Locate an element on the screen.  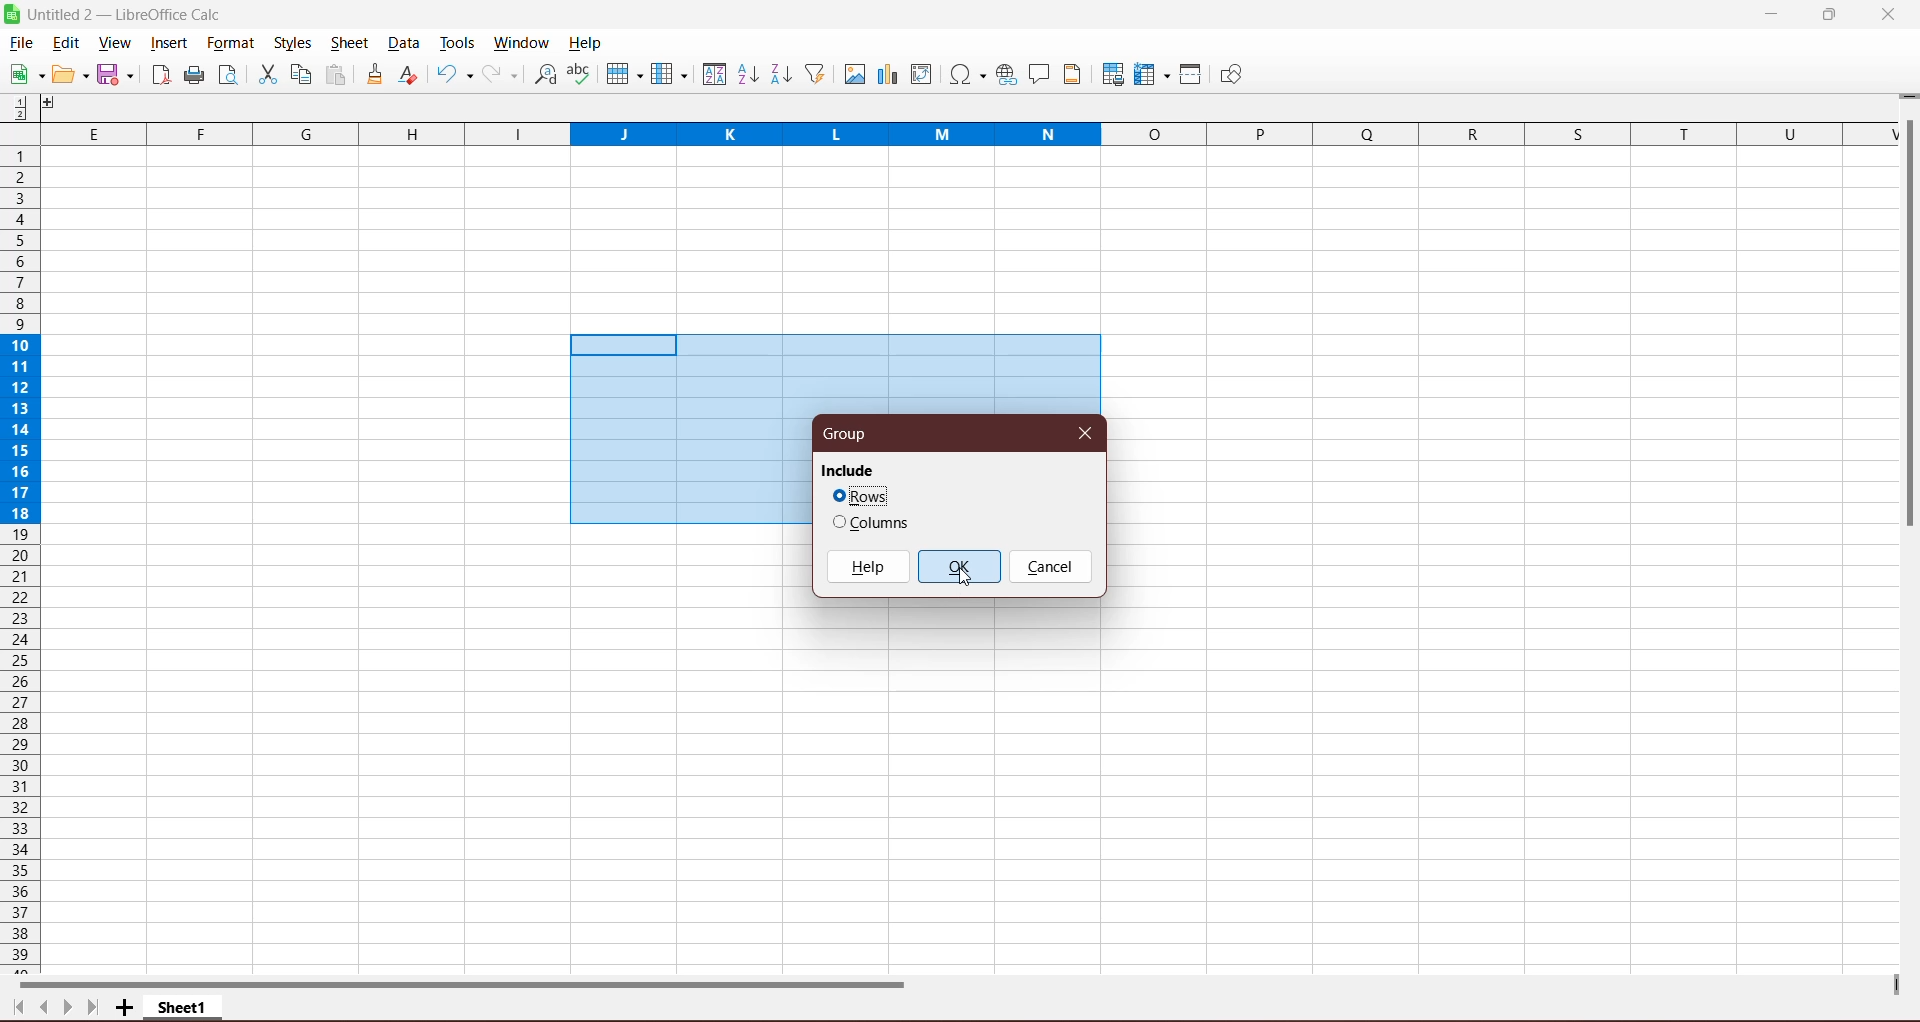
Application Logo is located at coordinates (12, 14).